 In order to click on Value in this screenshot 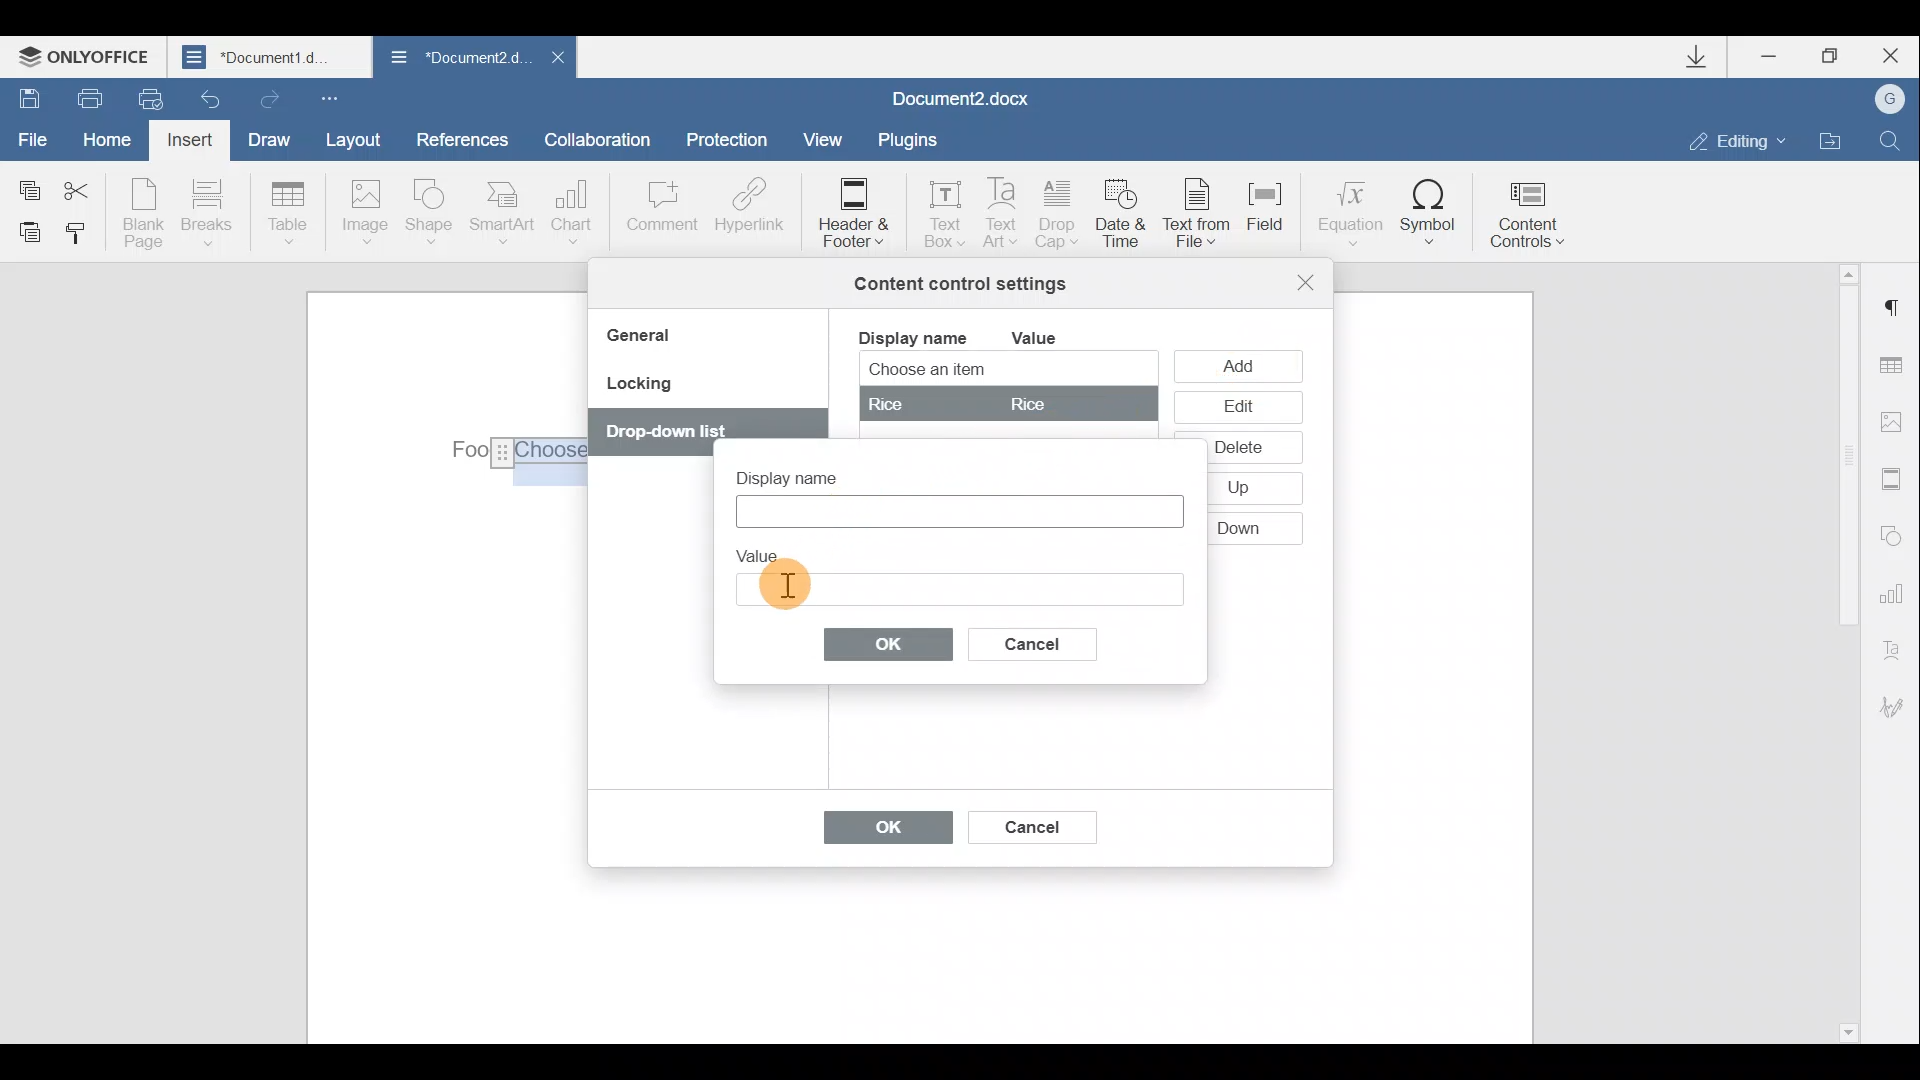, I will do `click(766, 552)`.